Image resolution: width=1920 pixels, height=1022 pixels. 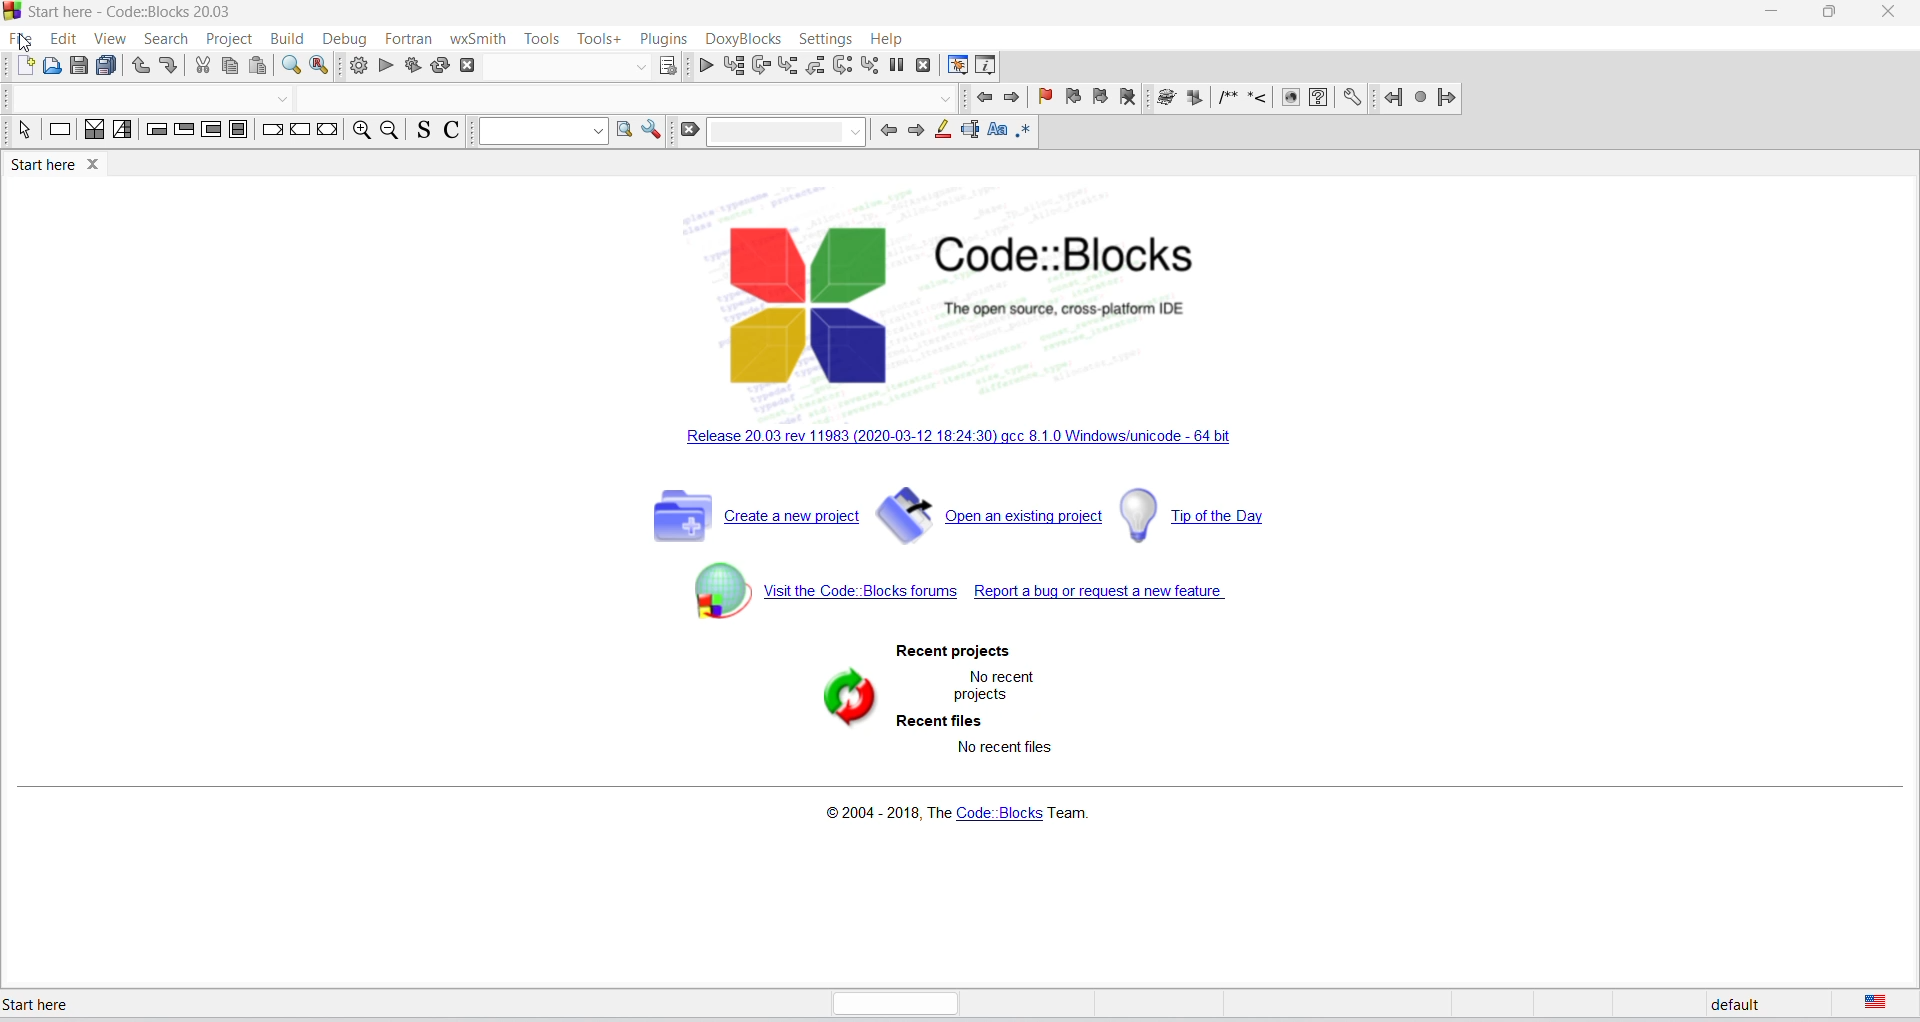 I want to click on remove bookmark, so click(x=1129, y=99).